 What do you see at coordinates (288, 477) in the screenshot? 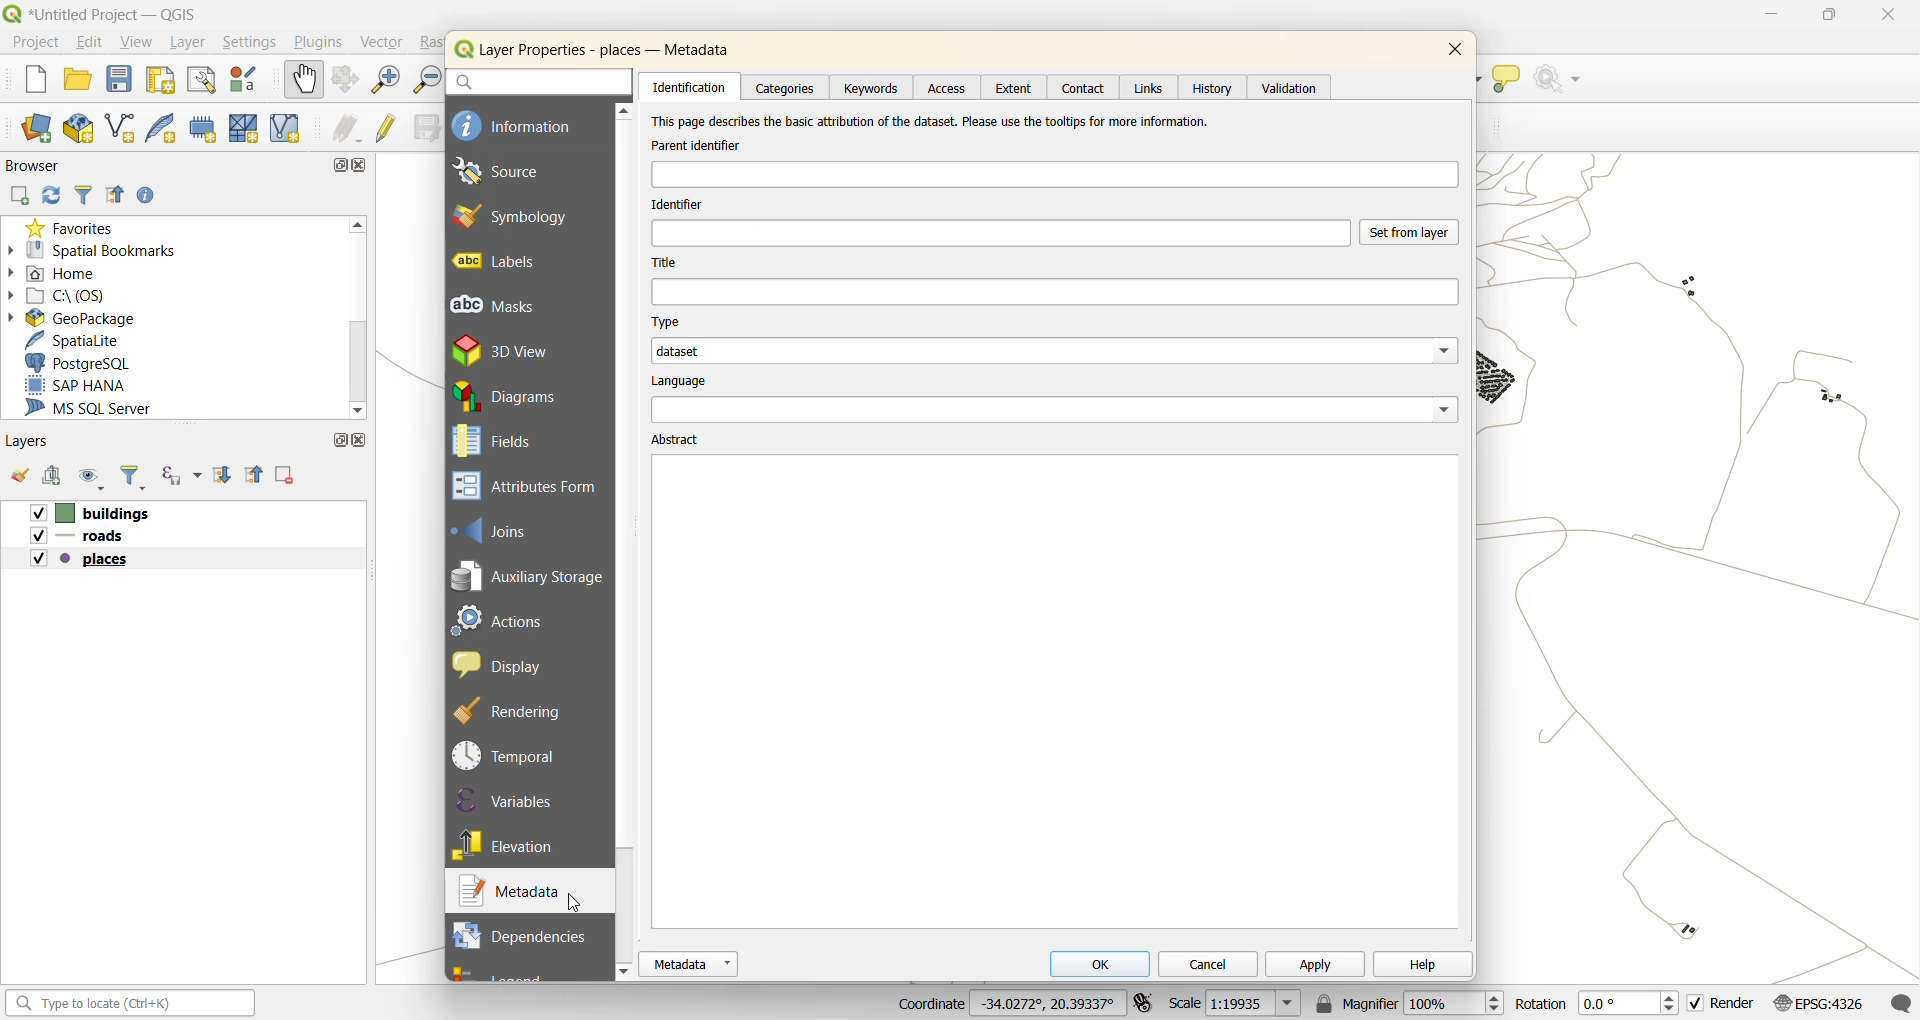
I see `remove` at bounding box center [288, 477].